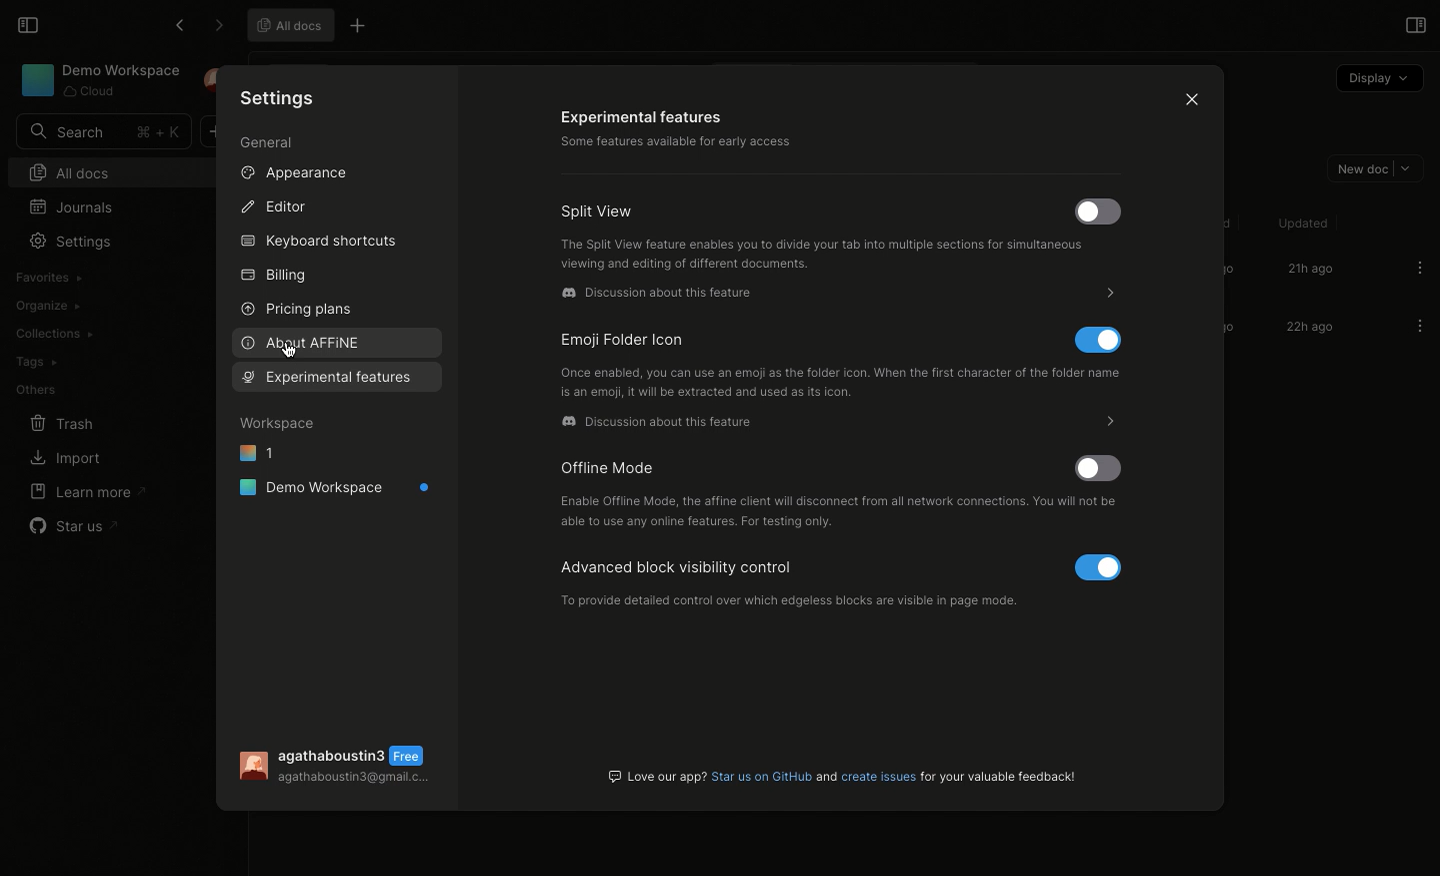  Describe the element at coordinates (76, 206) in the screenshot. I see `Journals` at that location.